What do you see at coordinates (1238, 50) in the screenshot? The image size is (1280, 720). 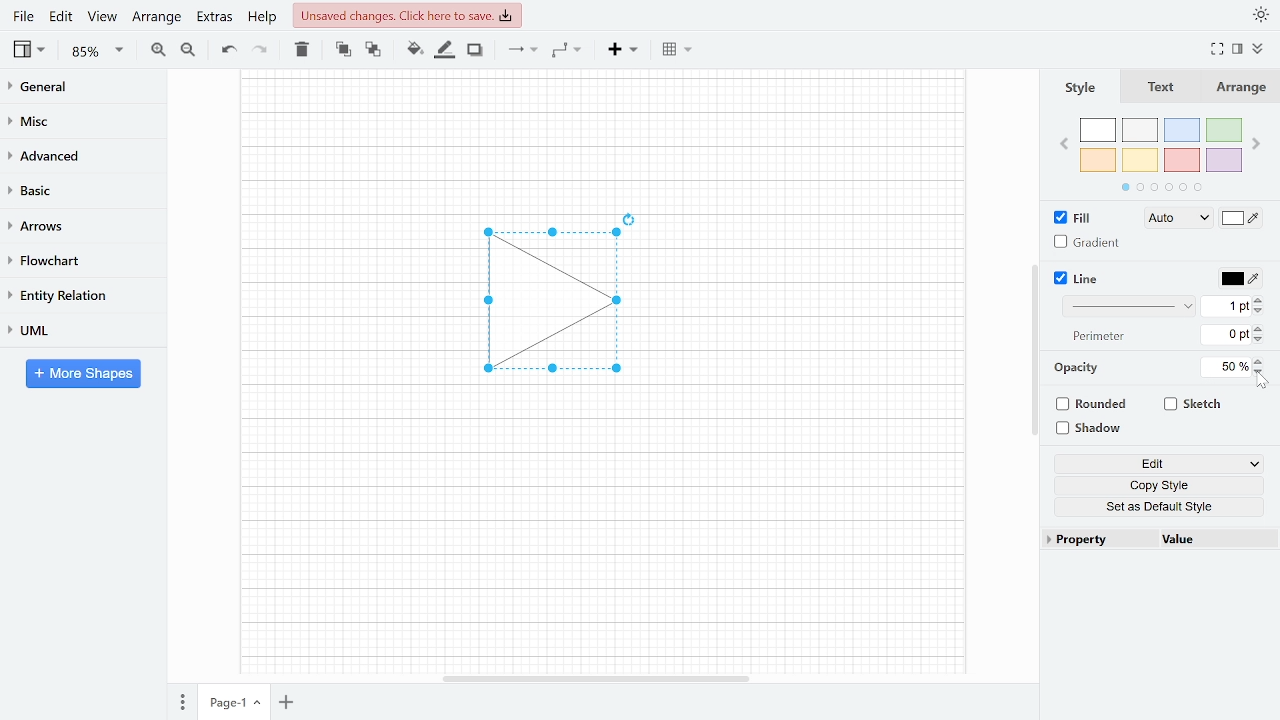 I see `Format (Ctrl+Shift+P)` at bounding box center [1238, 50].